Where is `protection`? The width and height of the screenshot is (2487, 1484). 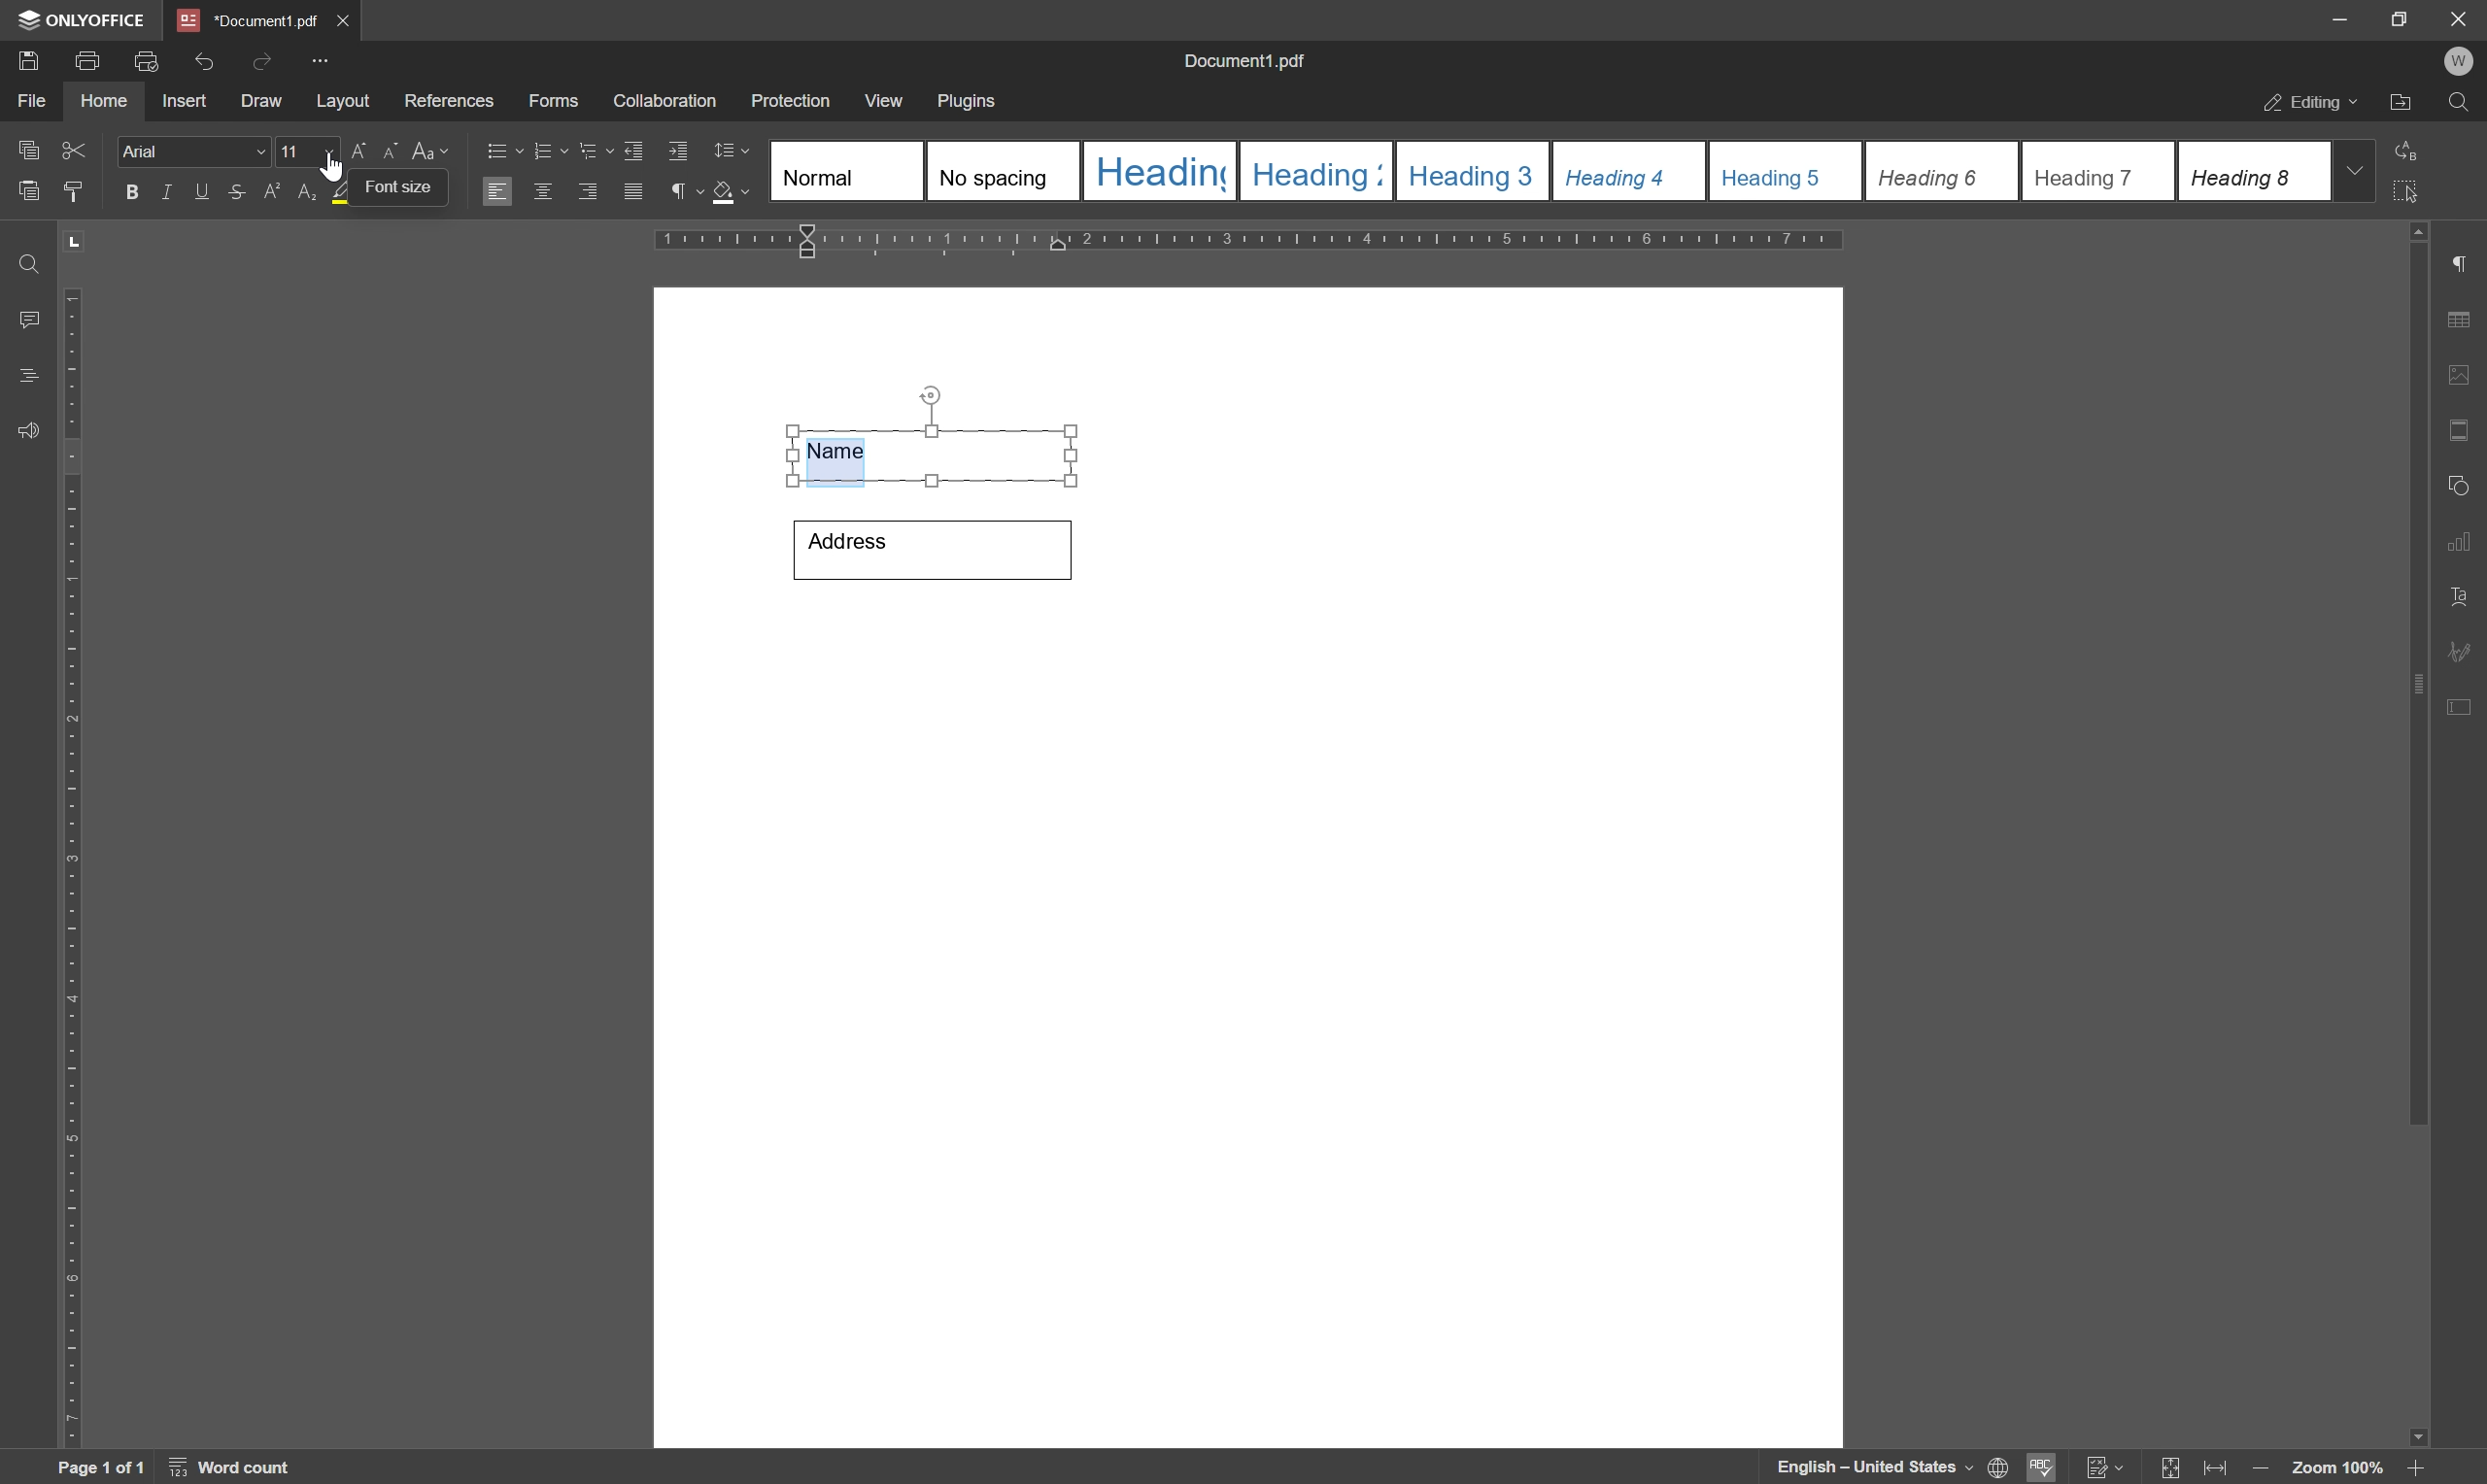
protection is located at coordinates (791, 100).